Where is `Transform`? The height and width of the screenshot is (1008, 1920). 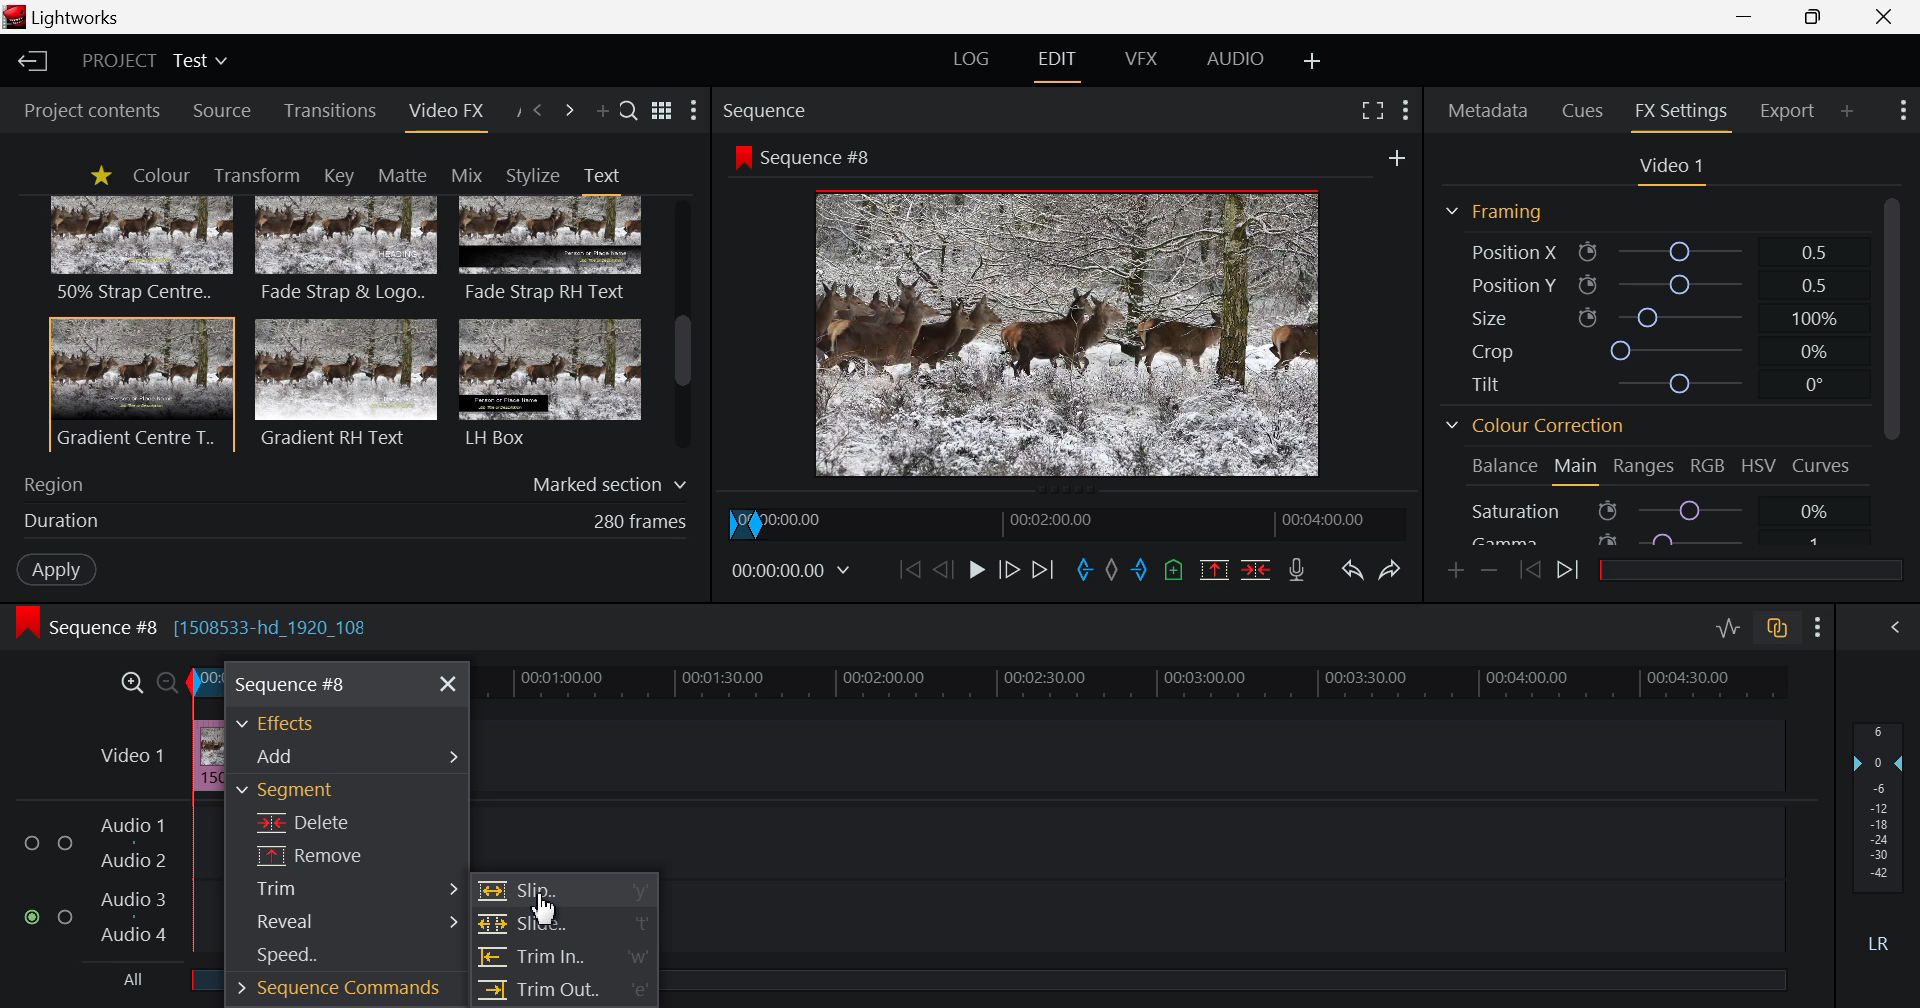 Transform is located at coordinates (262, 176).